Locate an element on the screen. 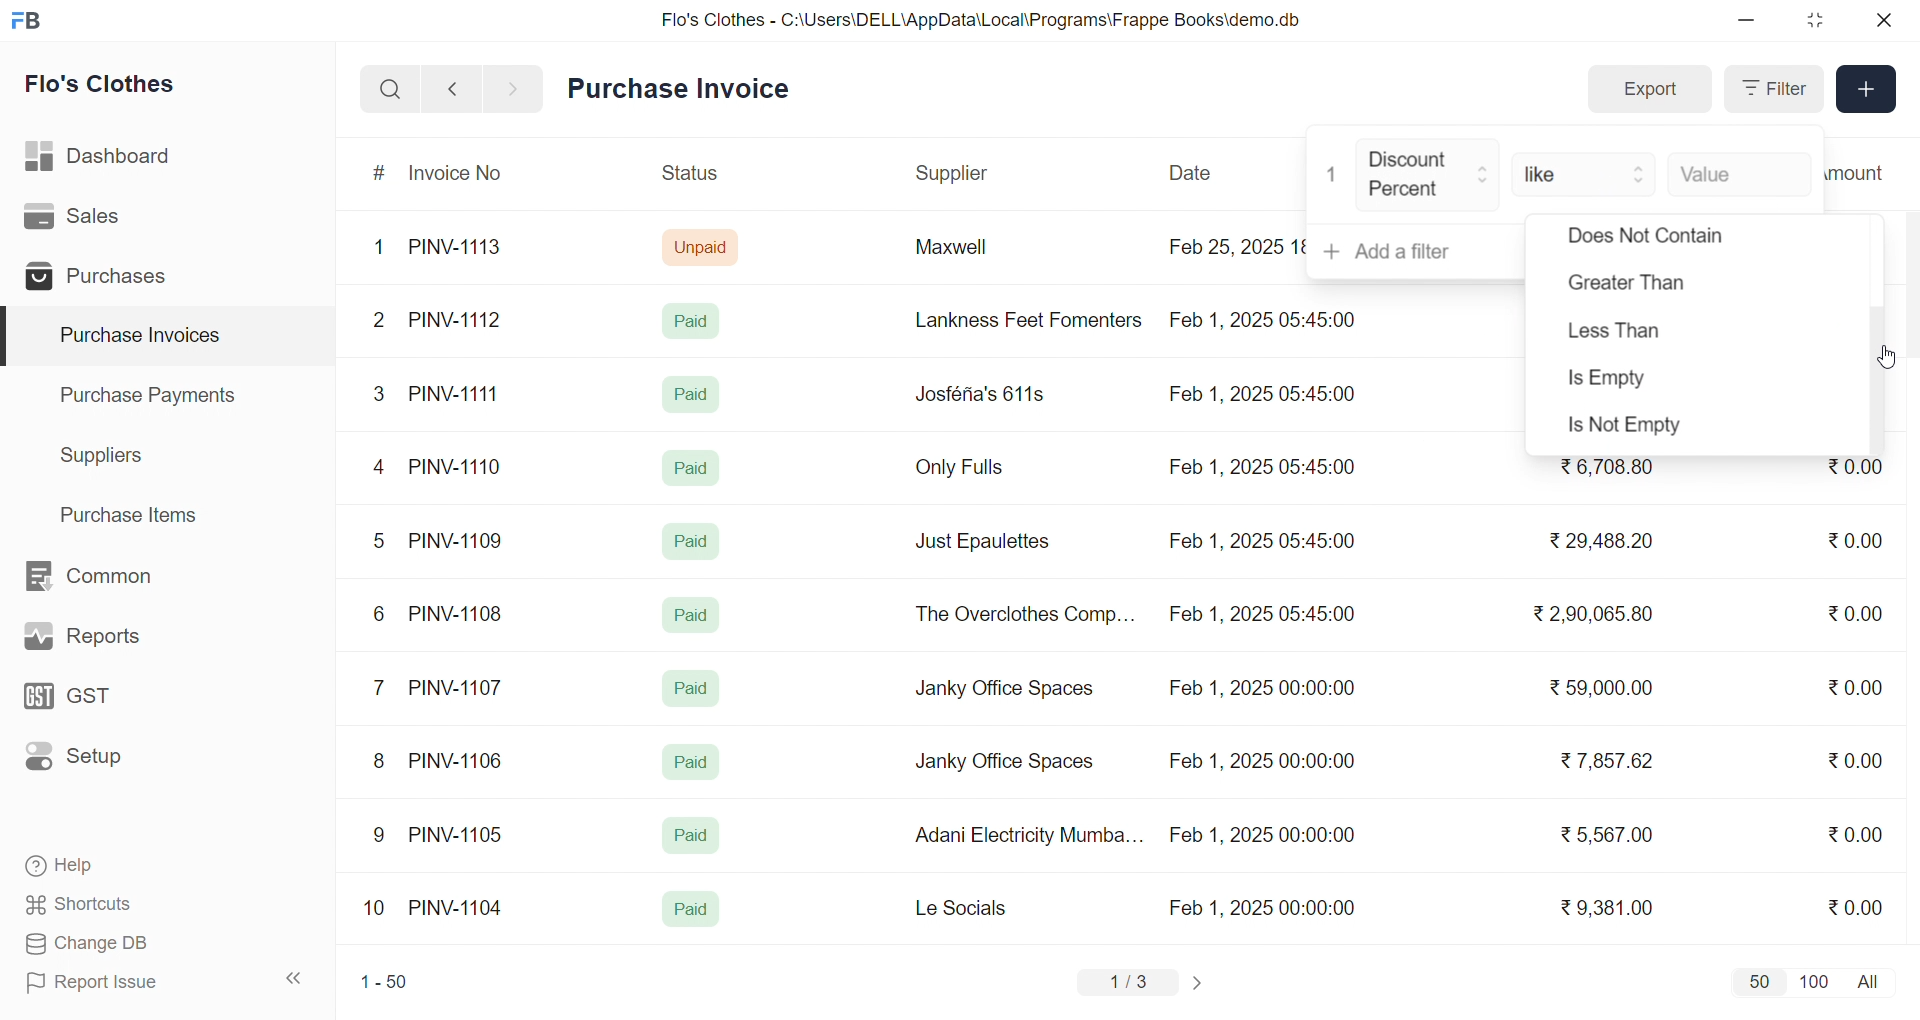 The height and width of the screenshot is (1020, 1920). ₹0.00 is located at coordinates (1855, 472).